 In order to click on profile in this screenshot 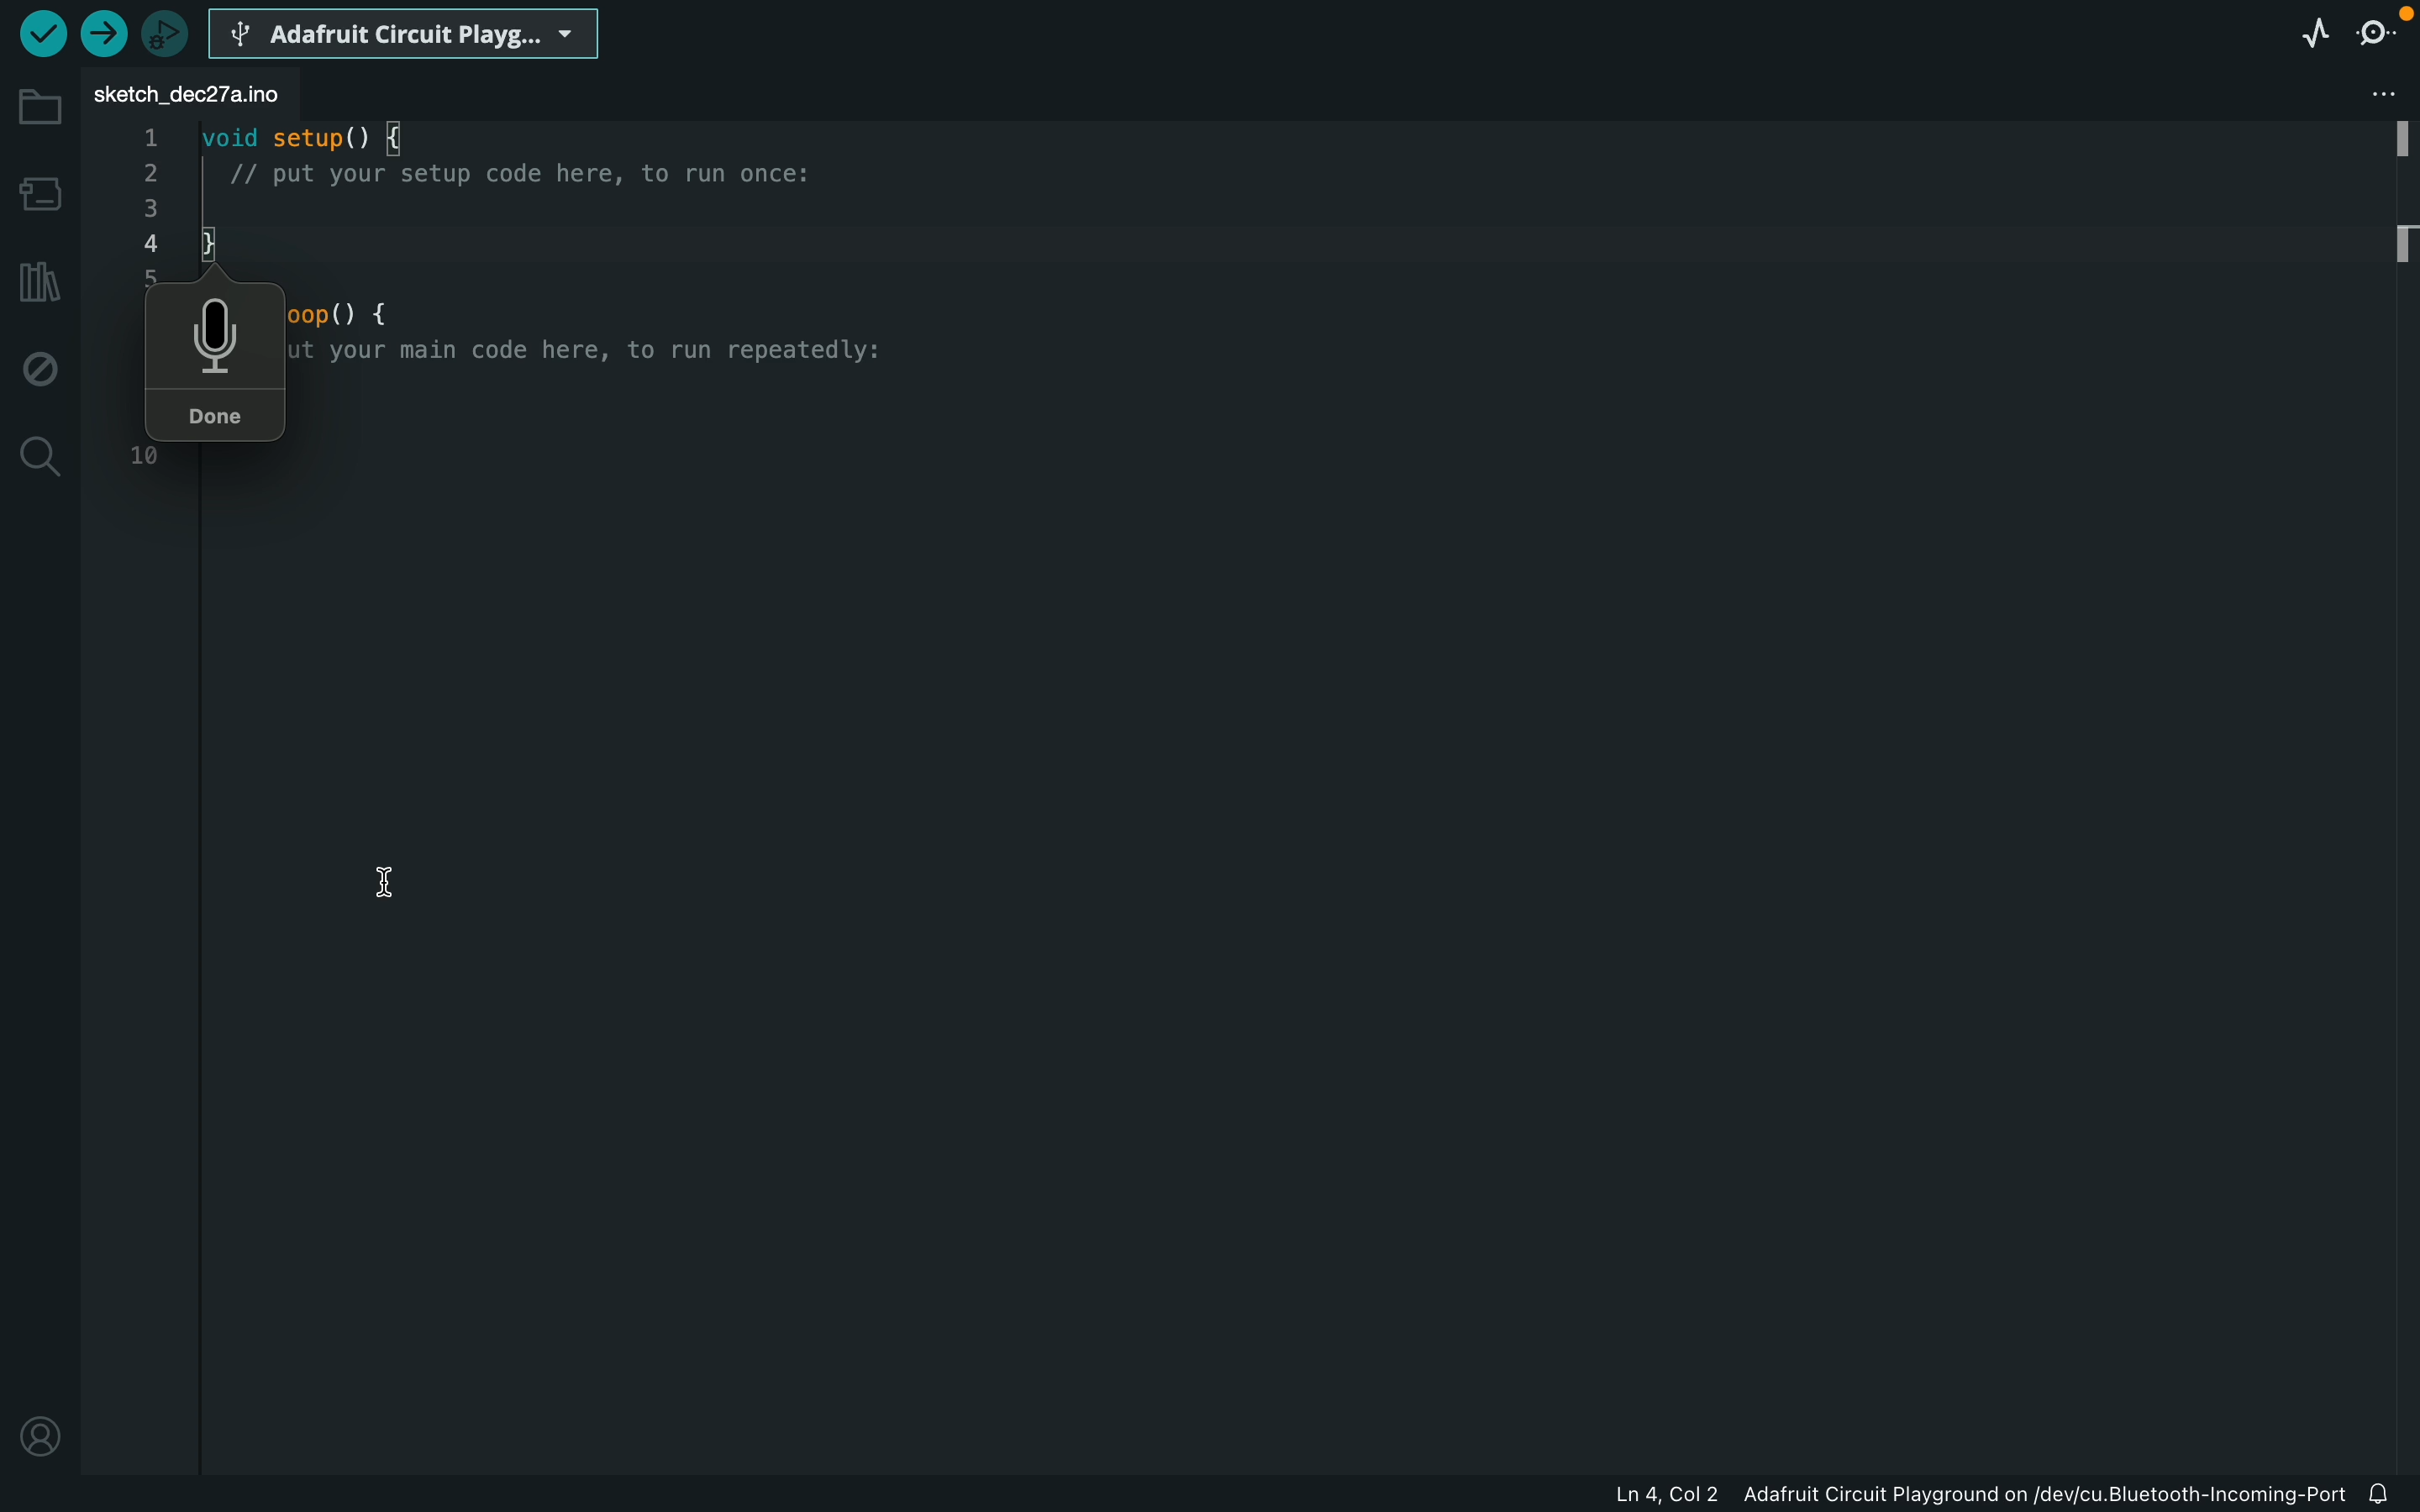, I will do `click(40, 1434)`.